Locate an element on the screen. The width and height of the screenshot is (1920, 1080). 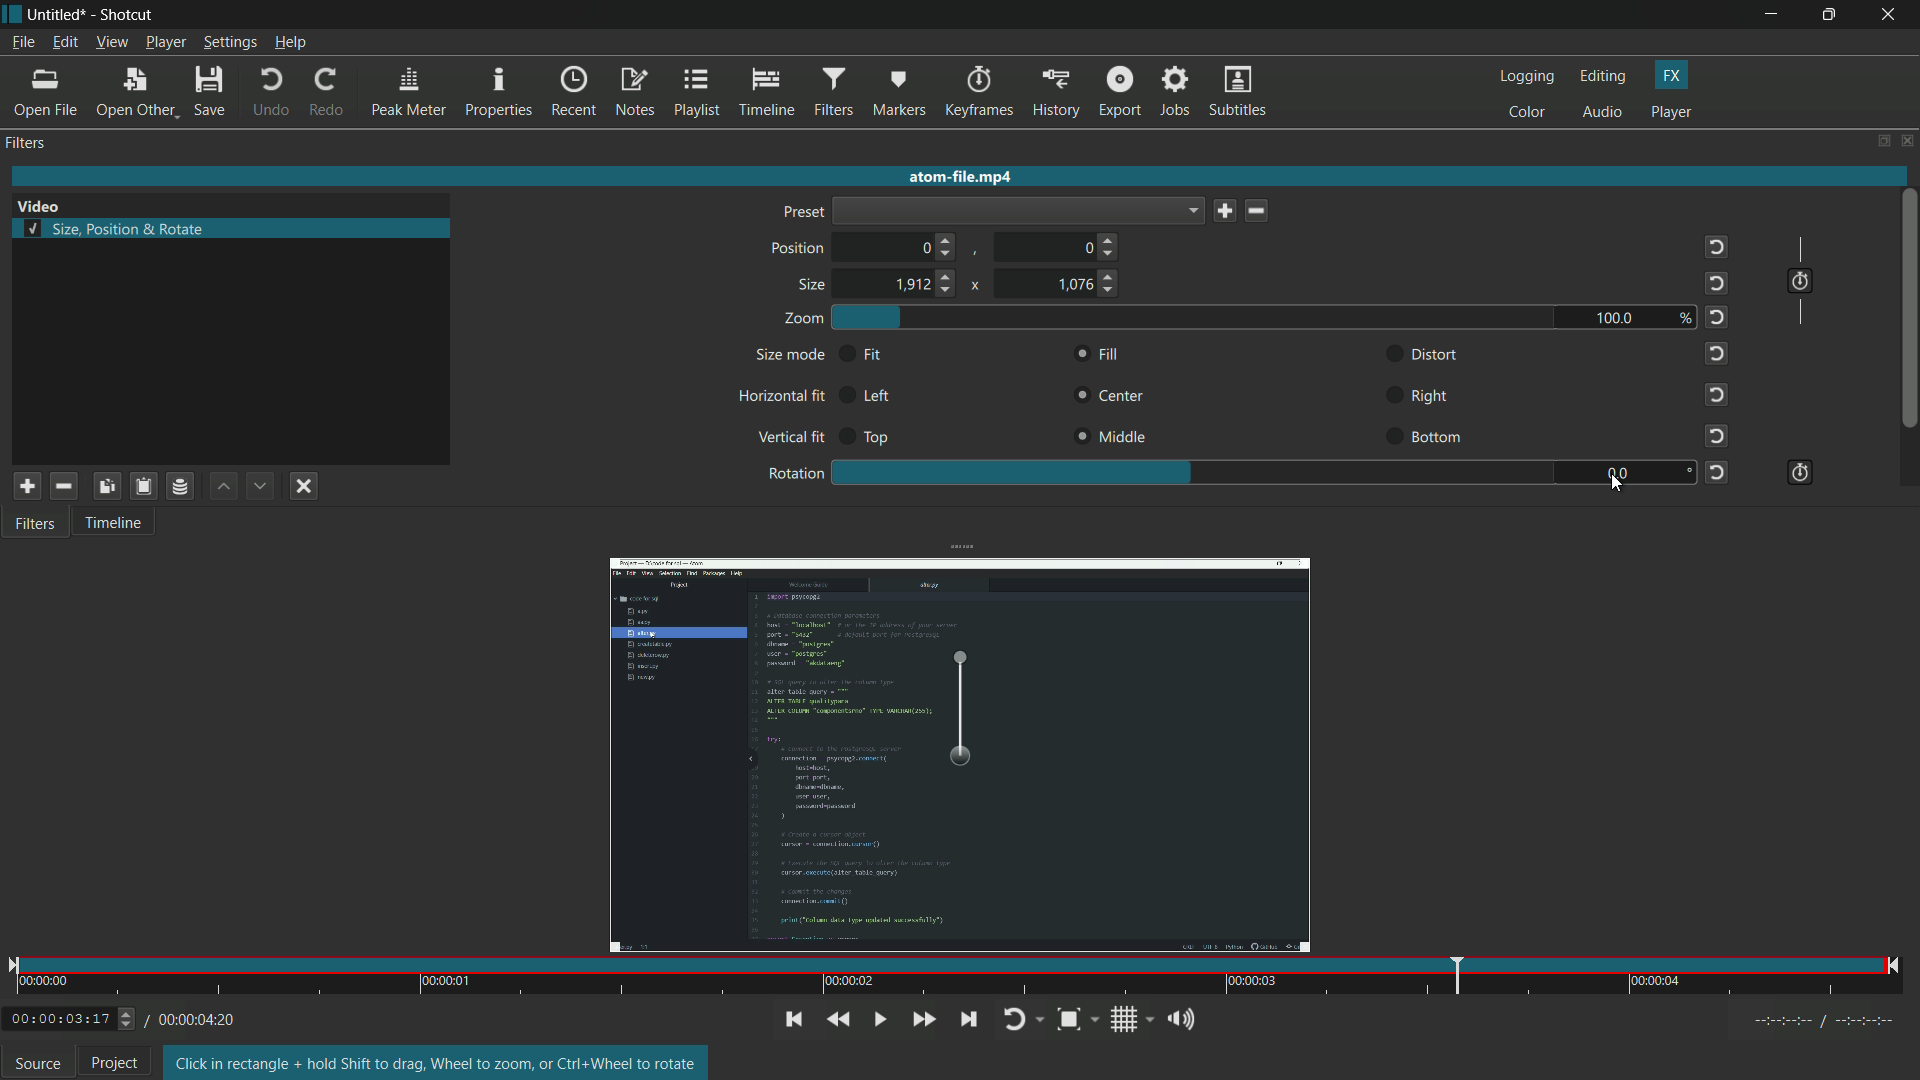
subtitles is located at coordinates (1241, 92).